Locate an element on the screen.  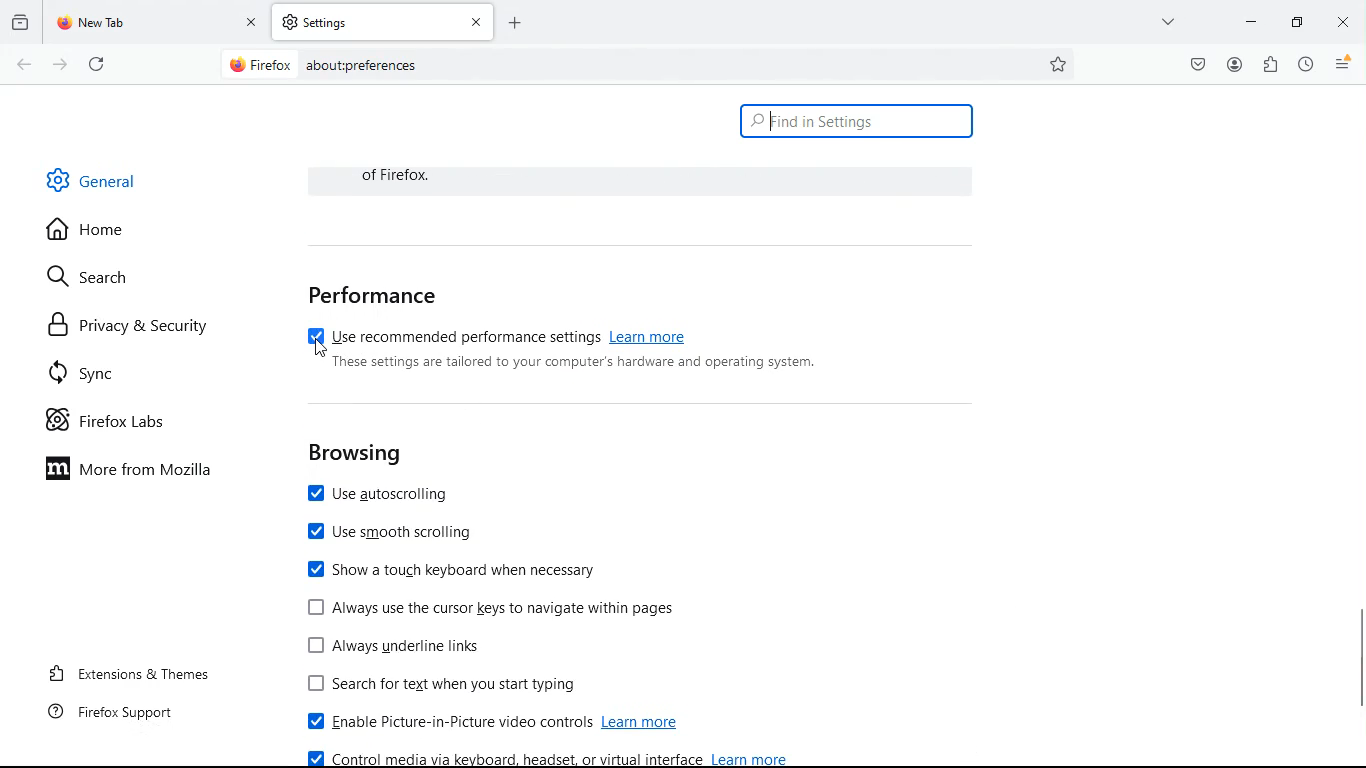
more from mozilla is located at coordinates (141, 472).